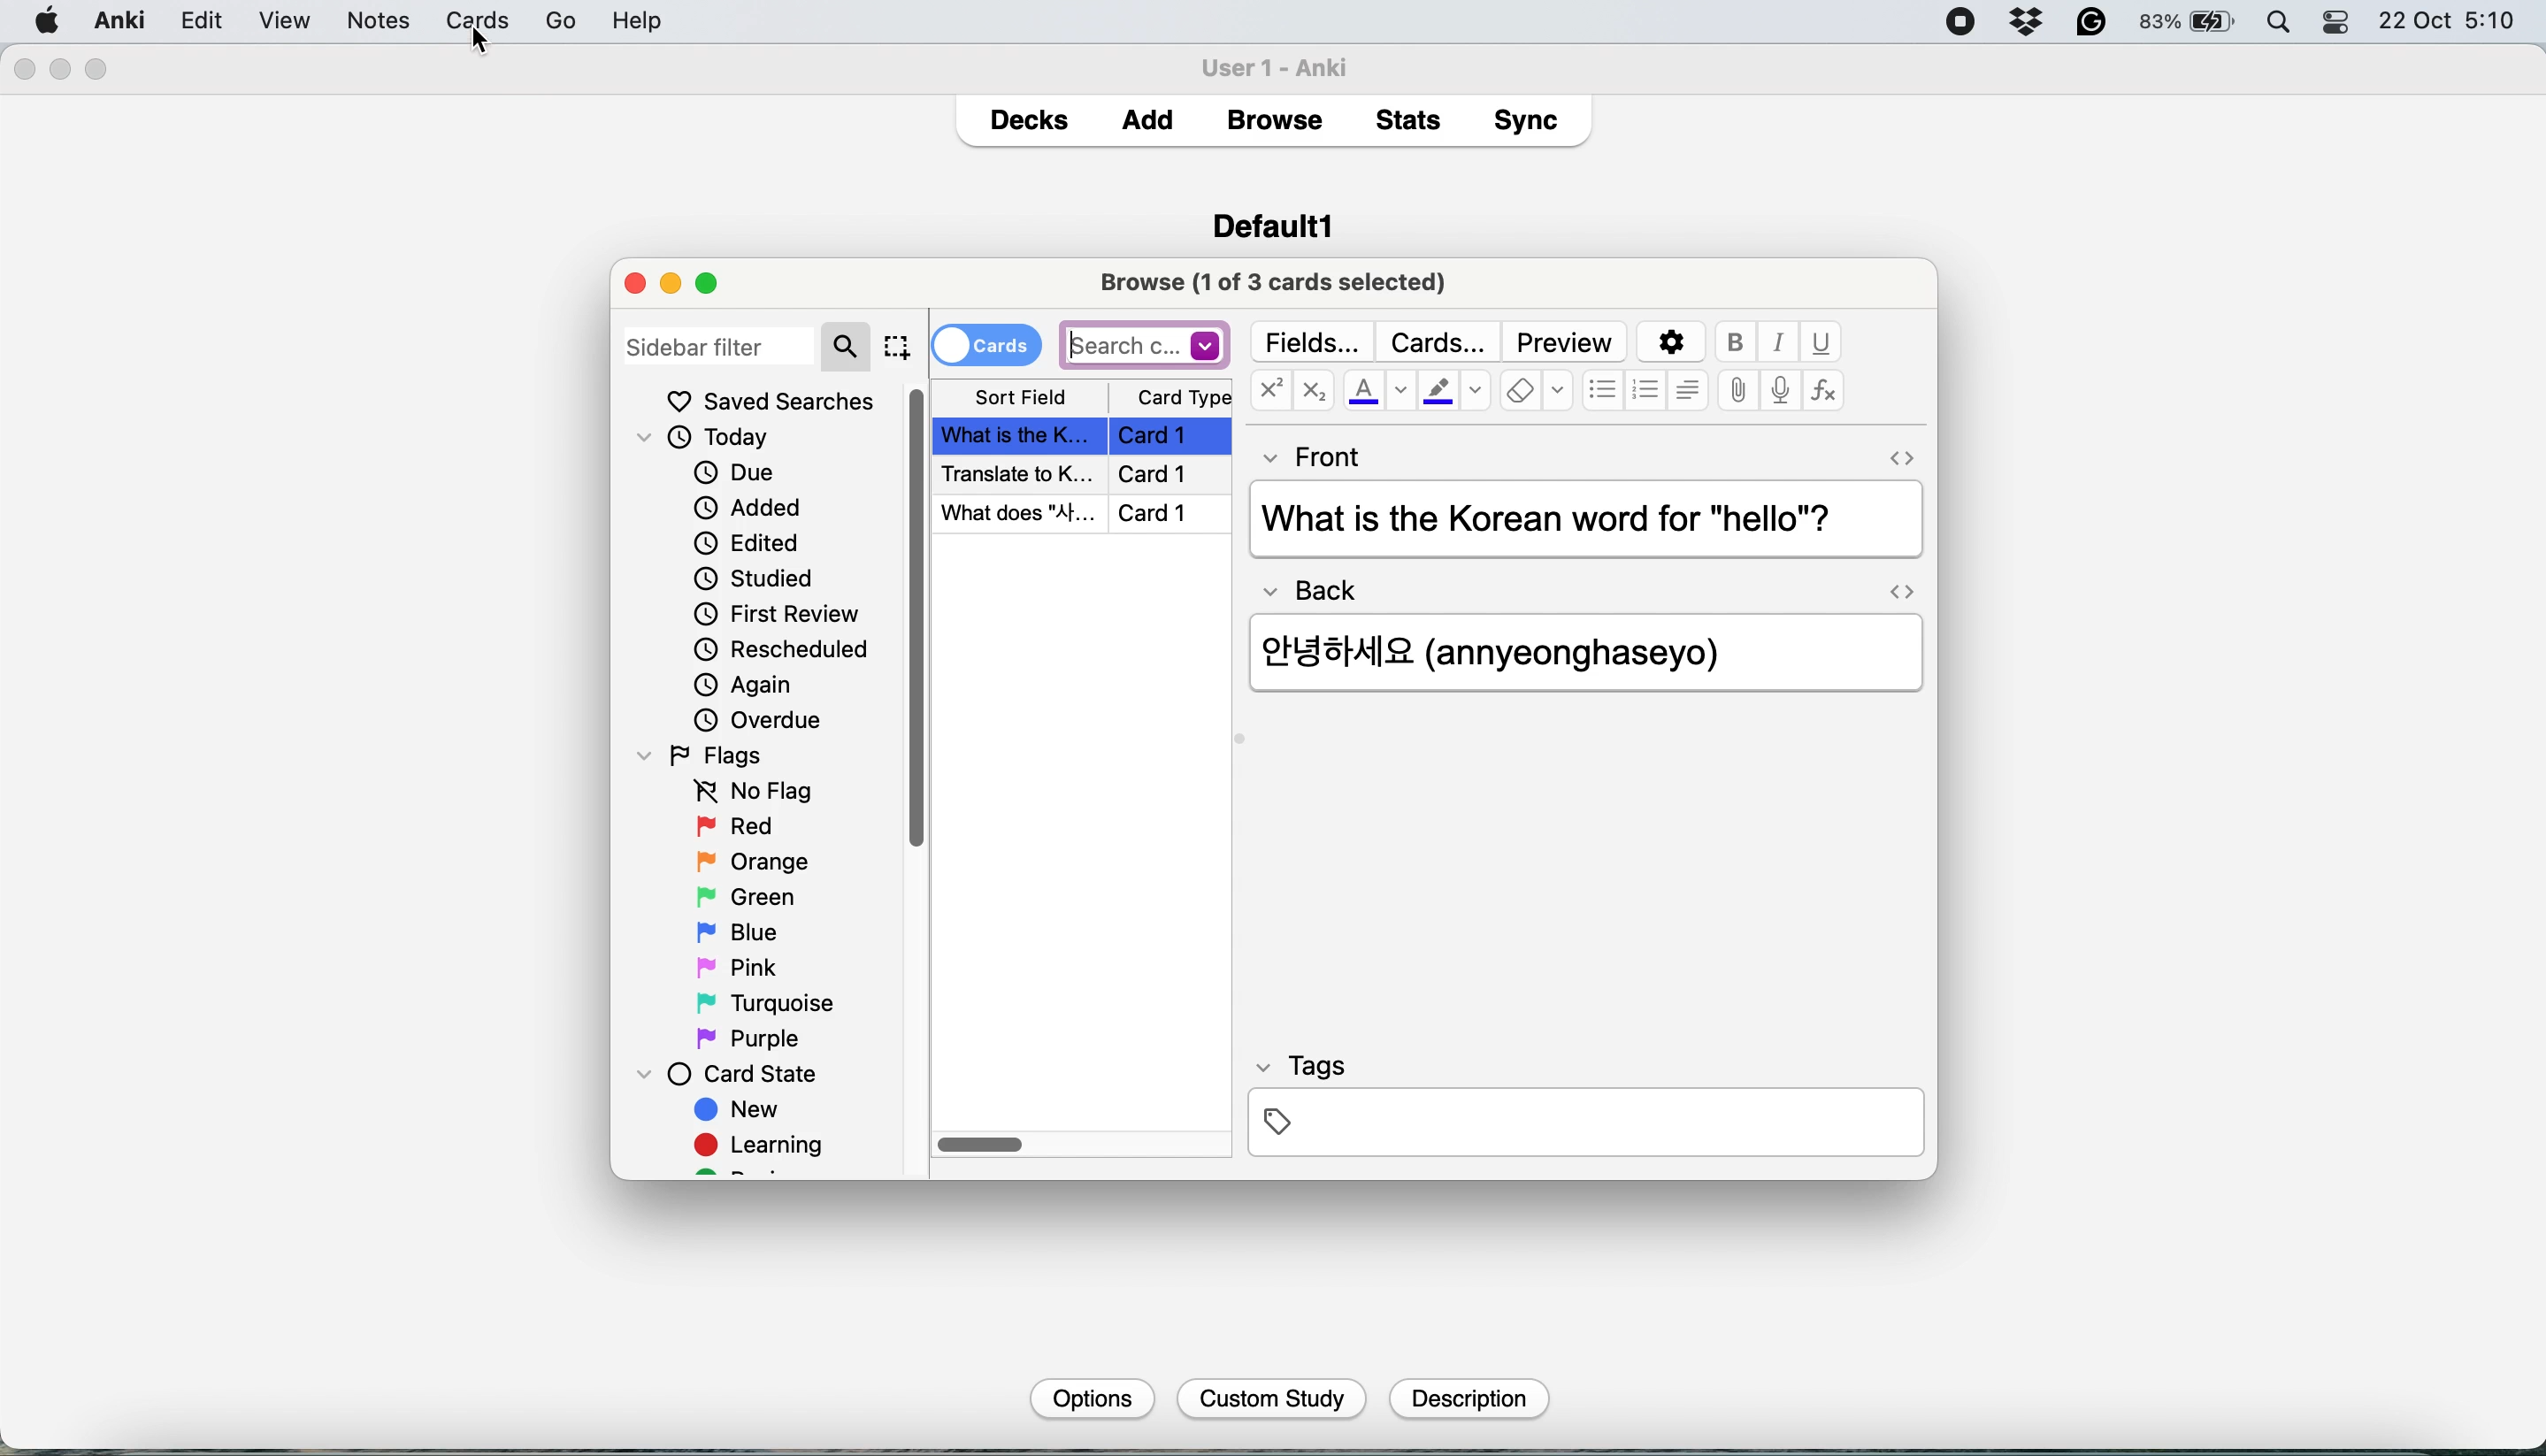  Describe the element at coordinates (98, 70) in the screenshot. I see `maximise` at that location.